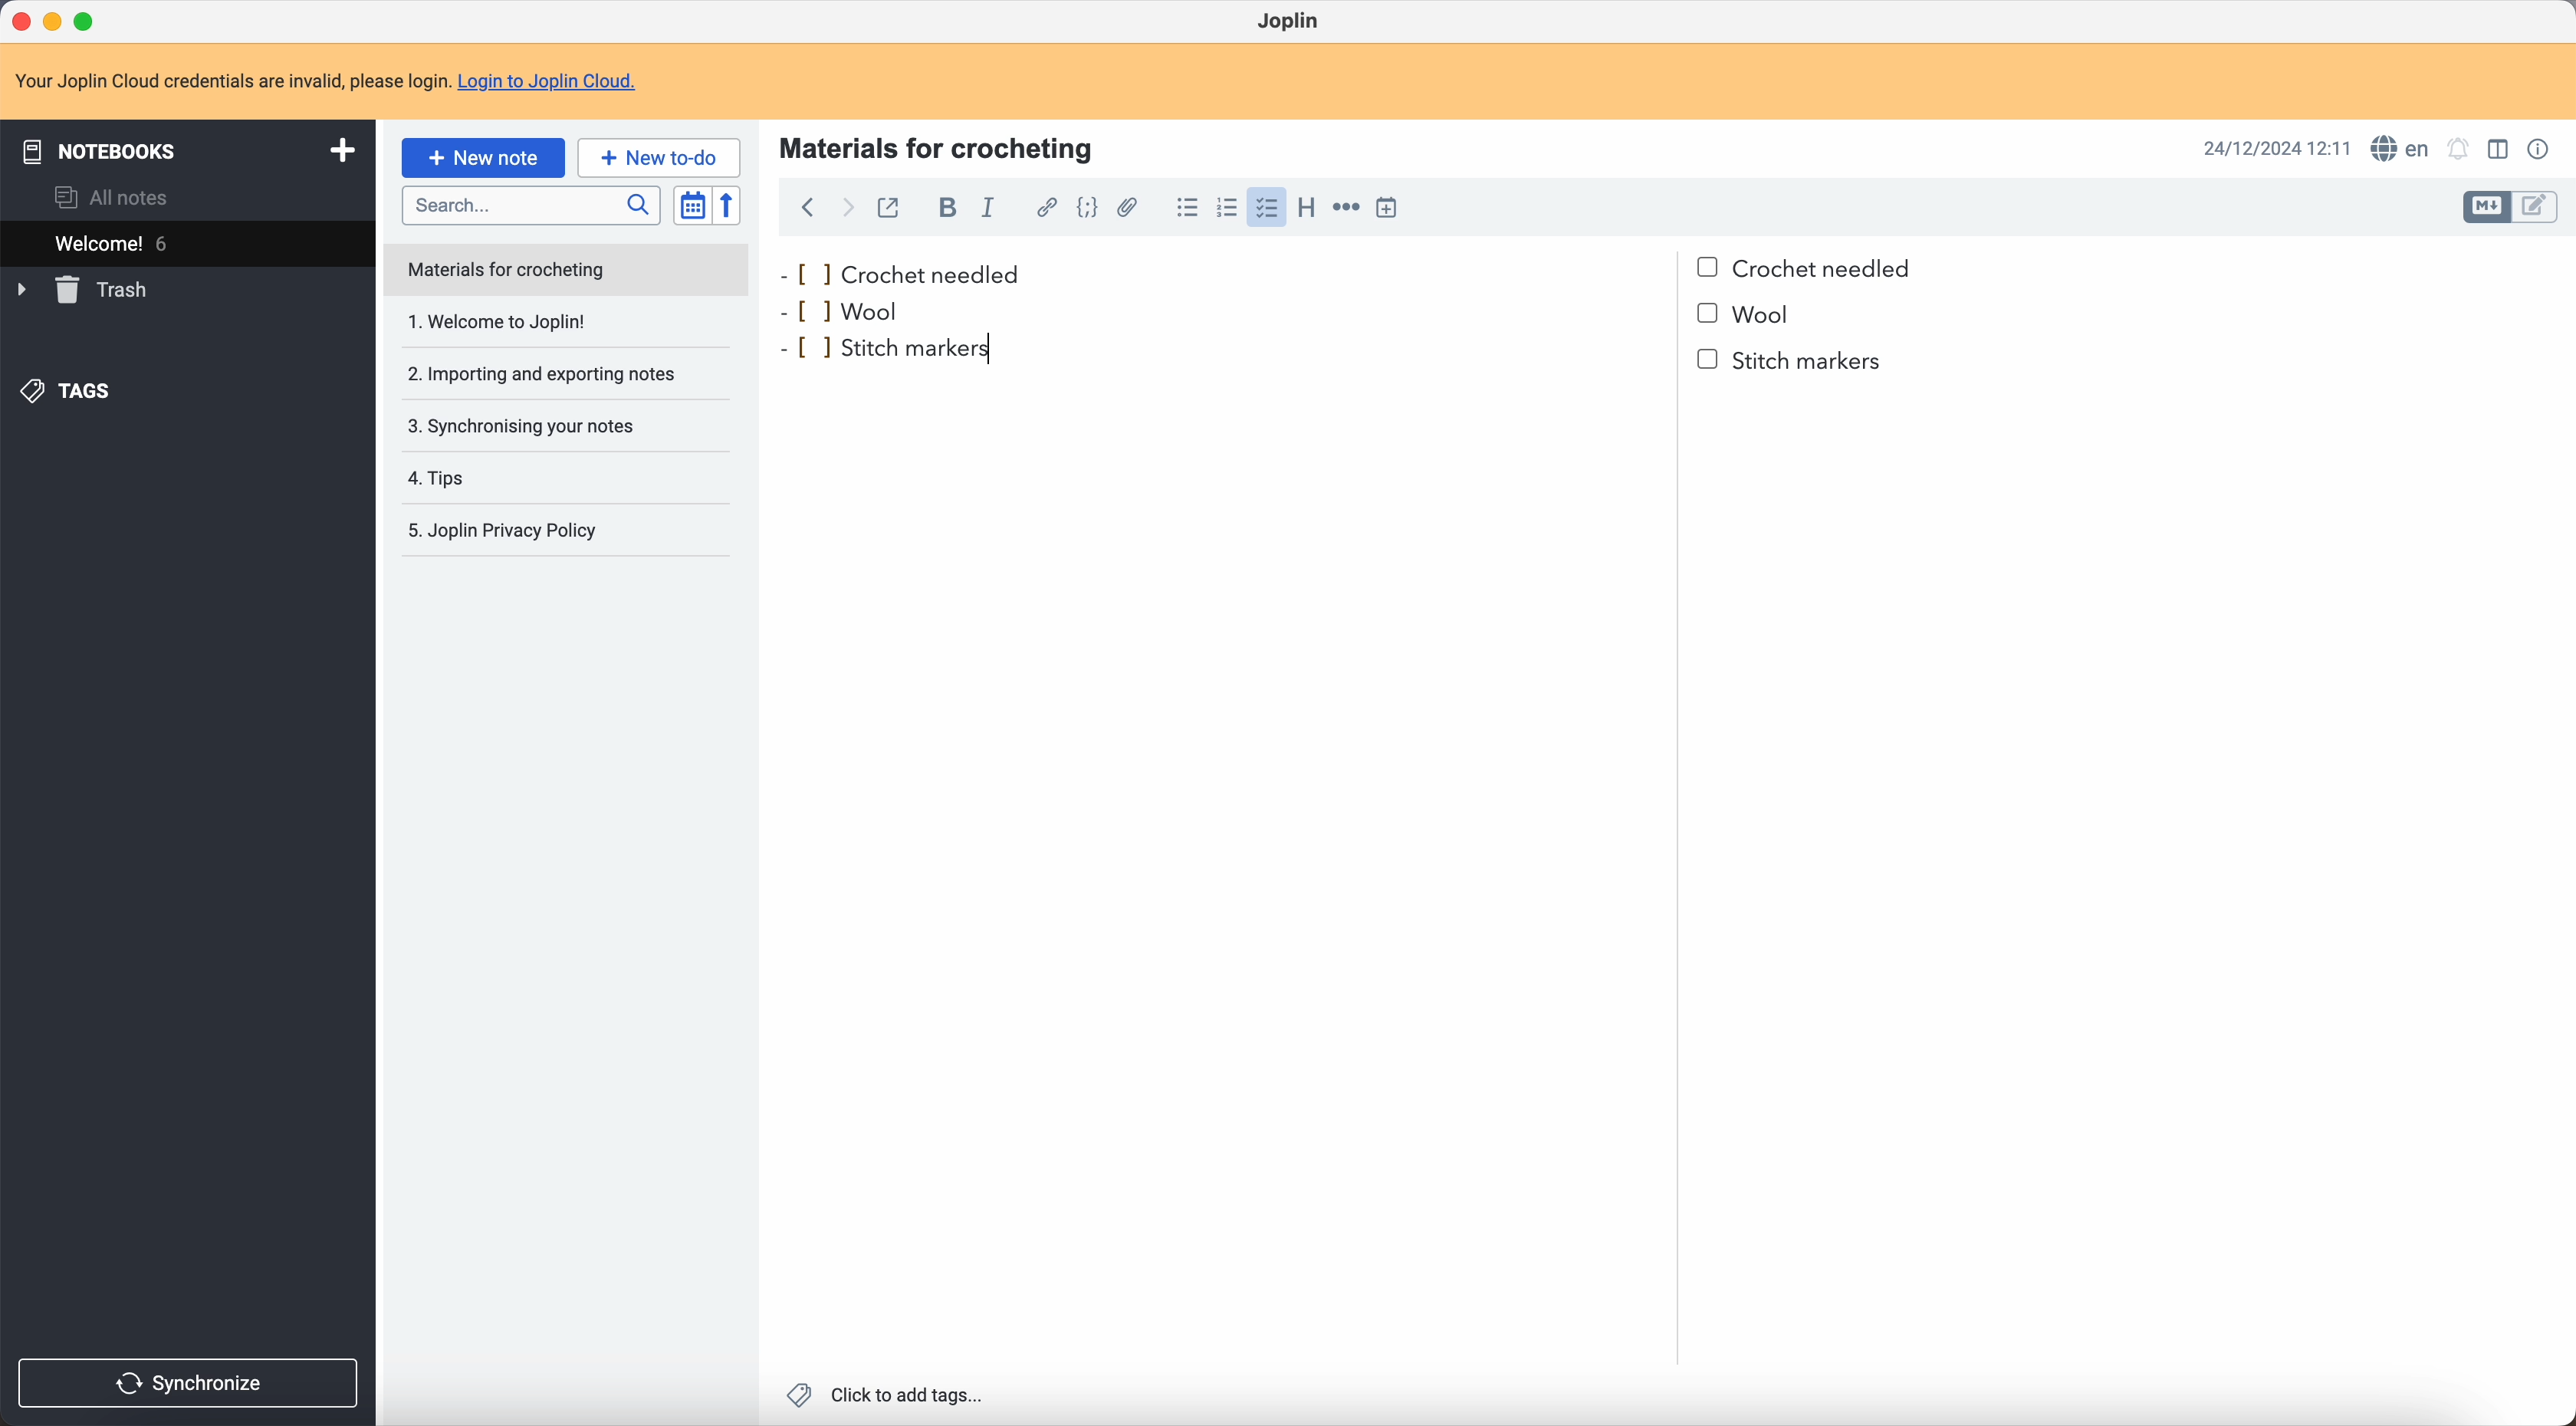 The width and height of the screenshot is (2576, 1426). What do you see at coordinates (1304, 207) in the screenshot?
I see `heading` at bounding box center [1304, 207].